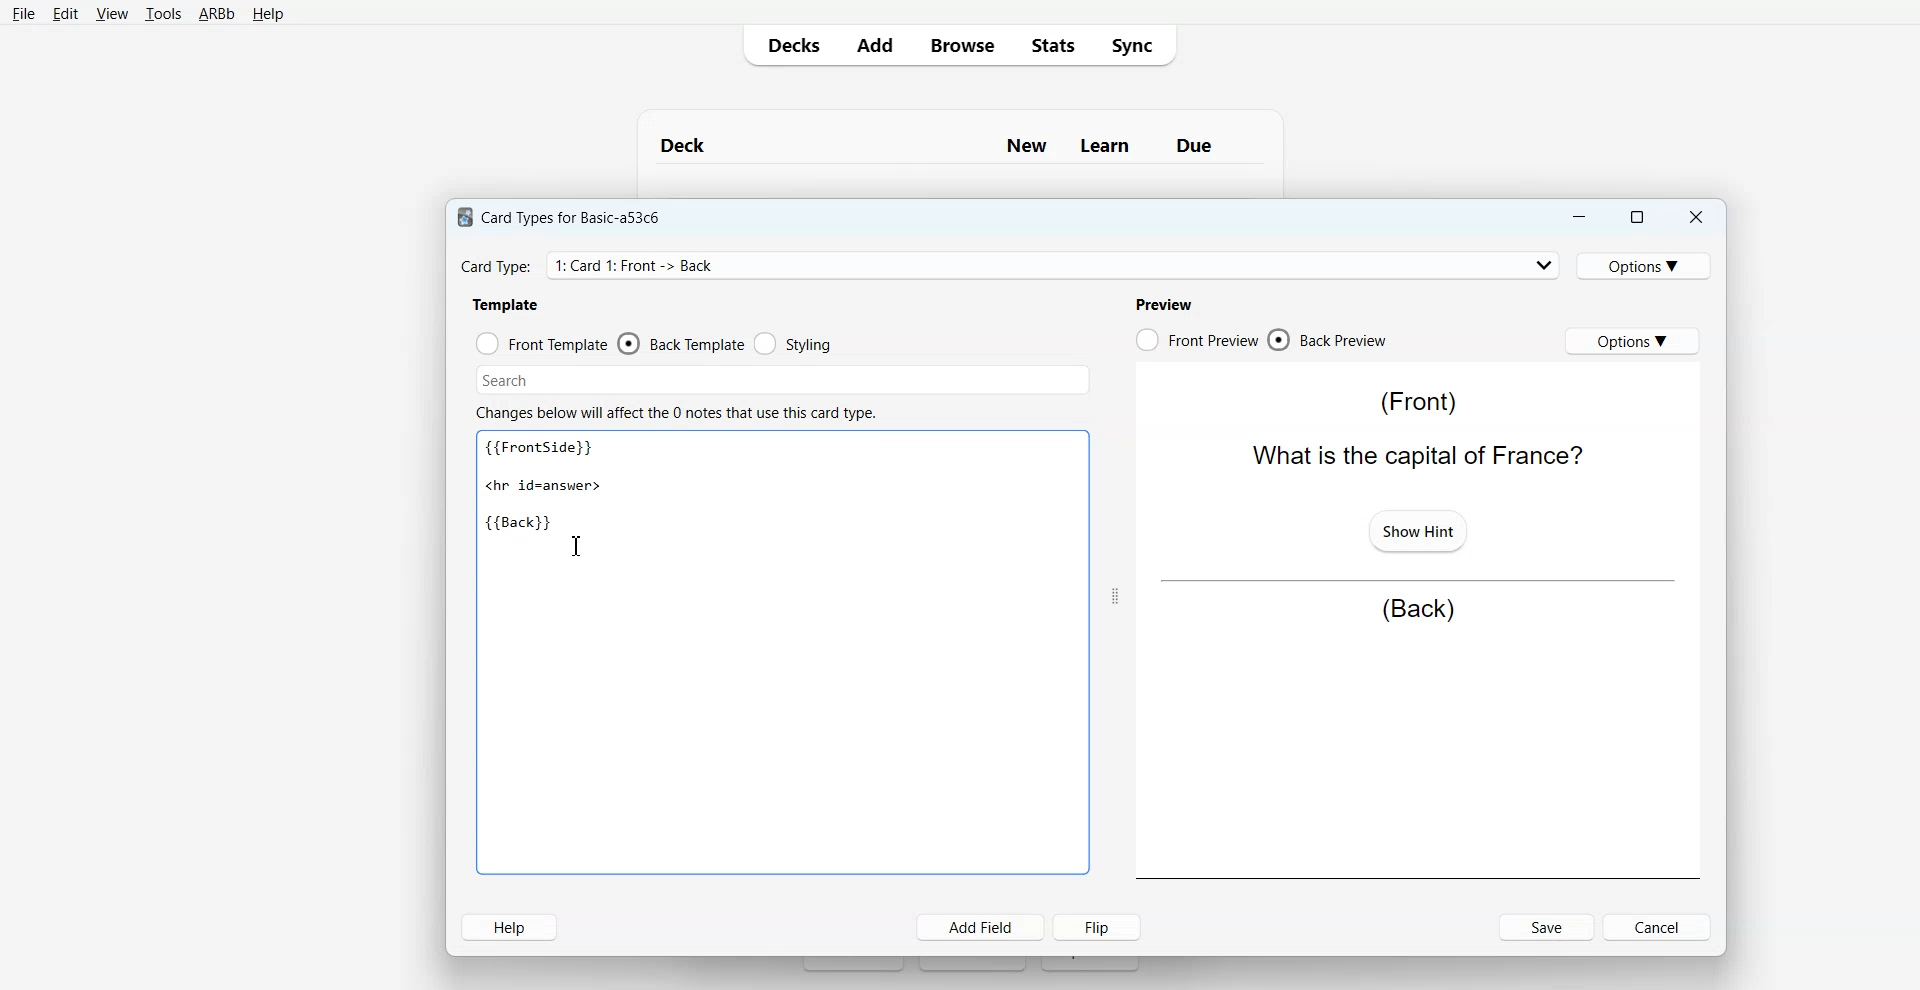  I want to click on Flip, so click(1101, 926).